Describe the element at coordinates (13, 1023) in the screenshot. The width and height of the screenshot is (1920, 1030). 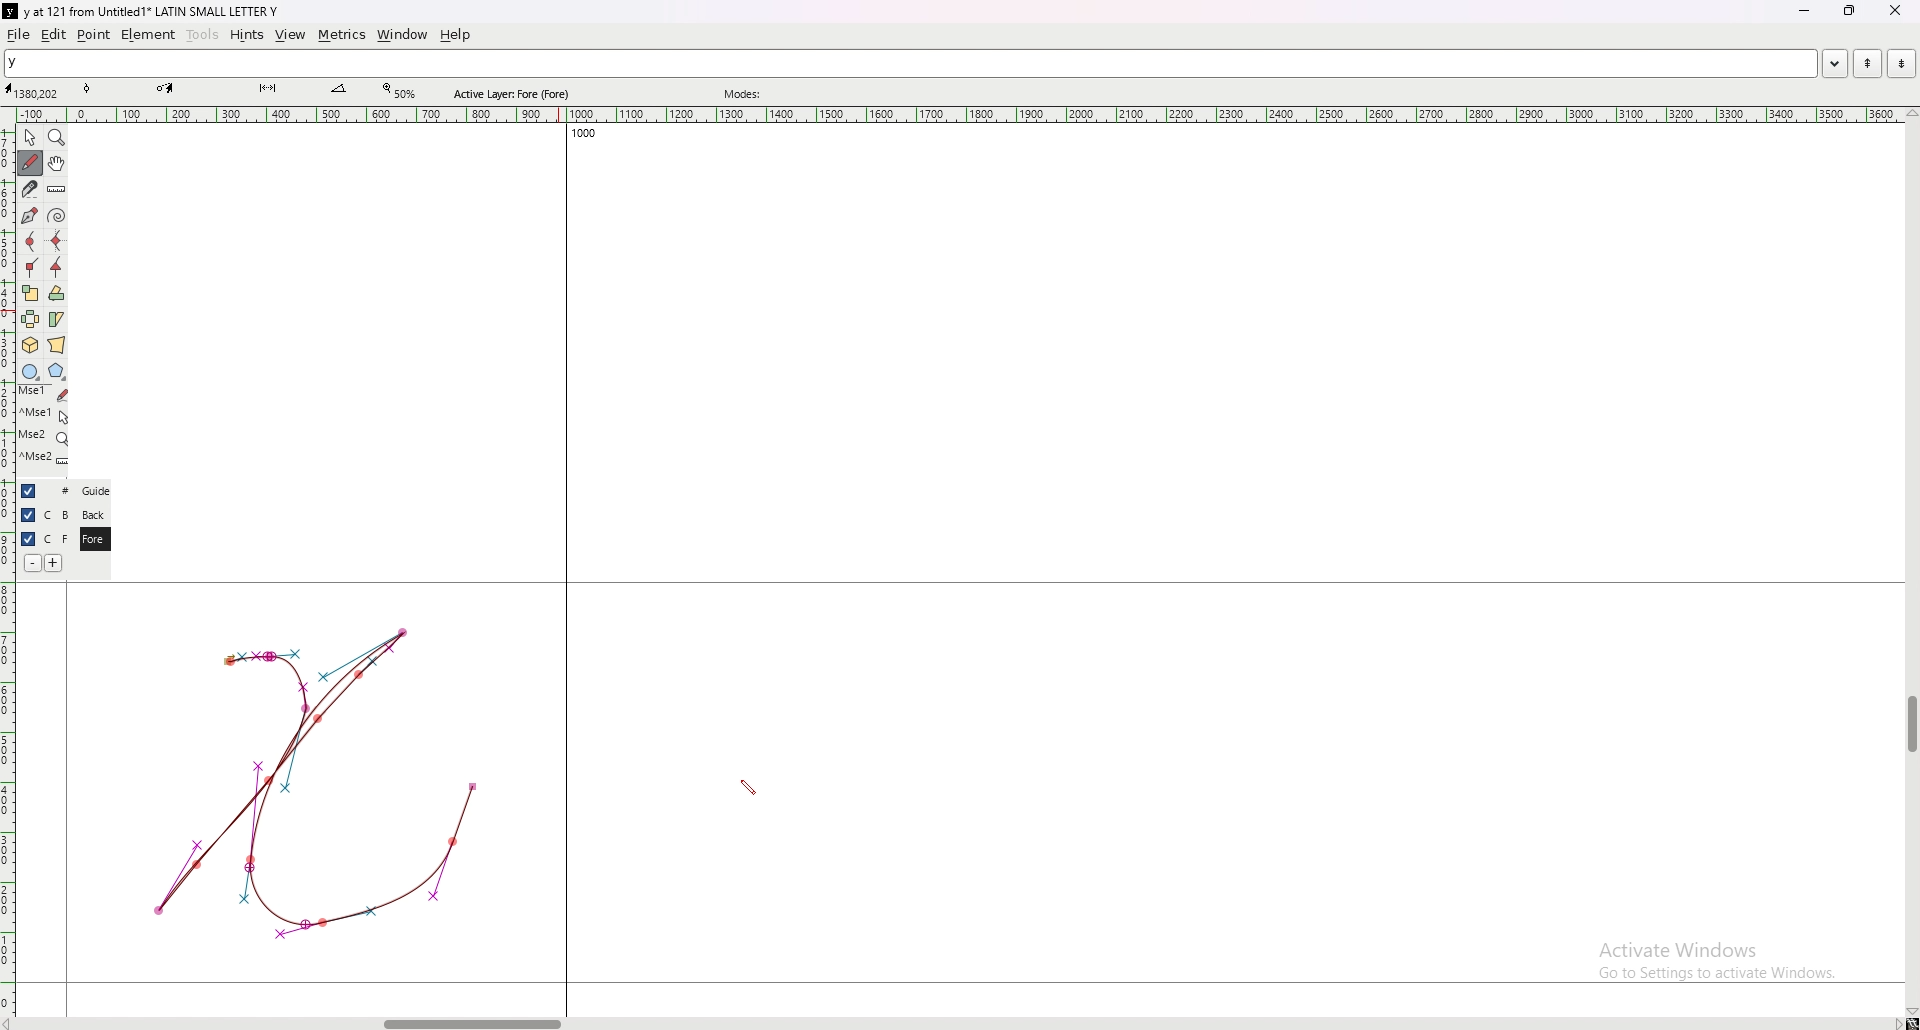
I see `scroll right` at that location.